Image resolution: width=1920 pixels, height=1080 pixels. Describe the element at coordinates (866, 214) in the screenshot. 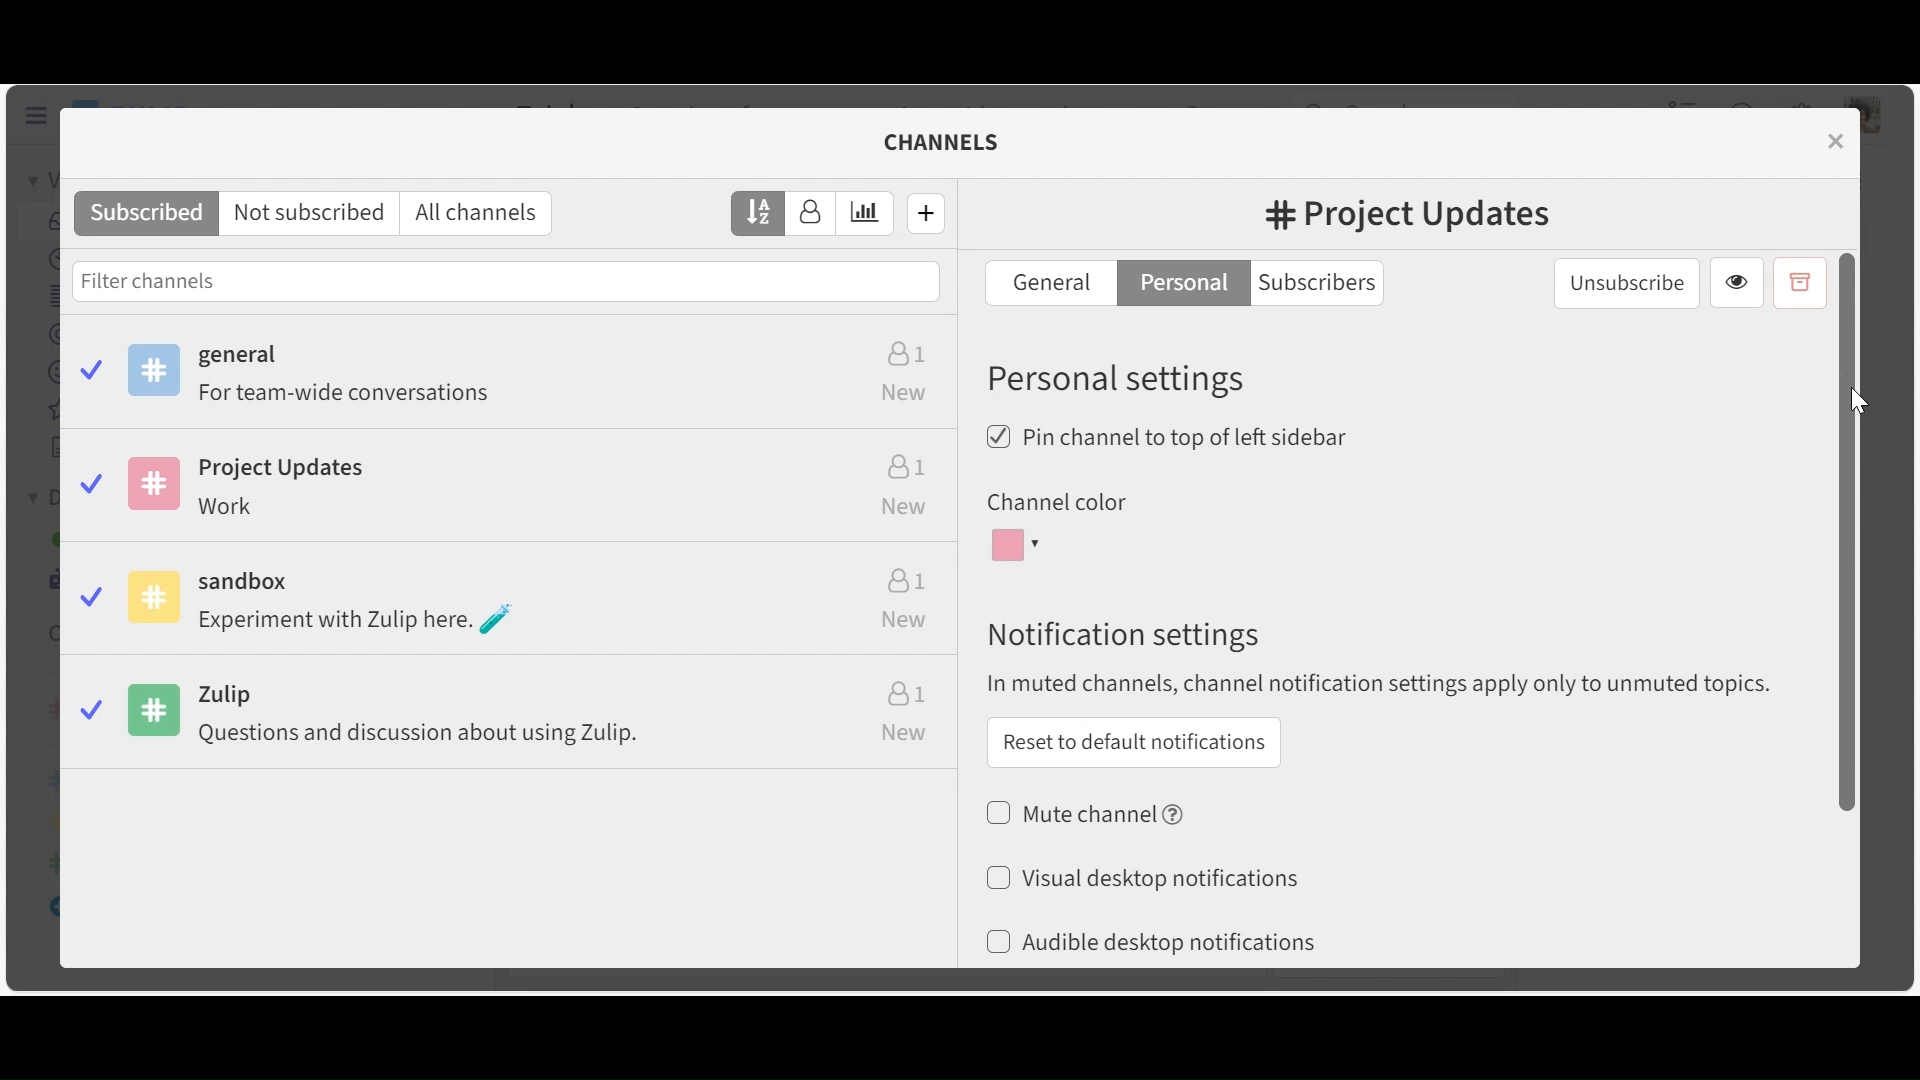

I see `Sort by estimated weekly traffic` at that location.